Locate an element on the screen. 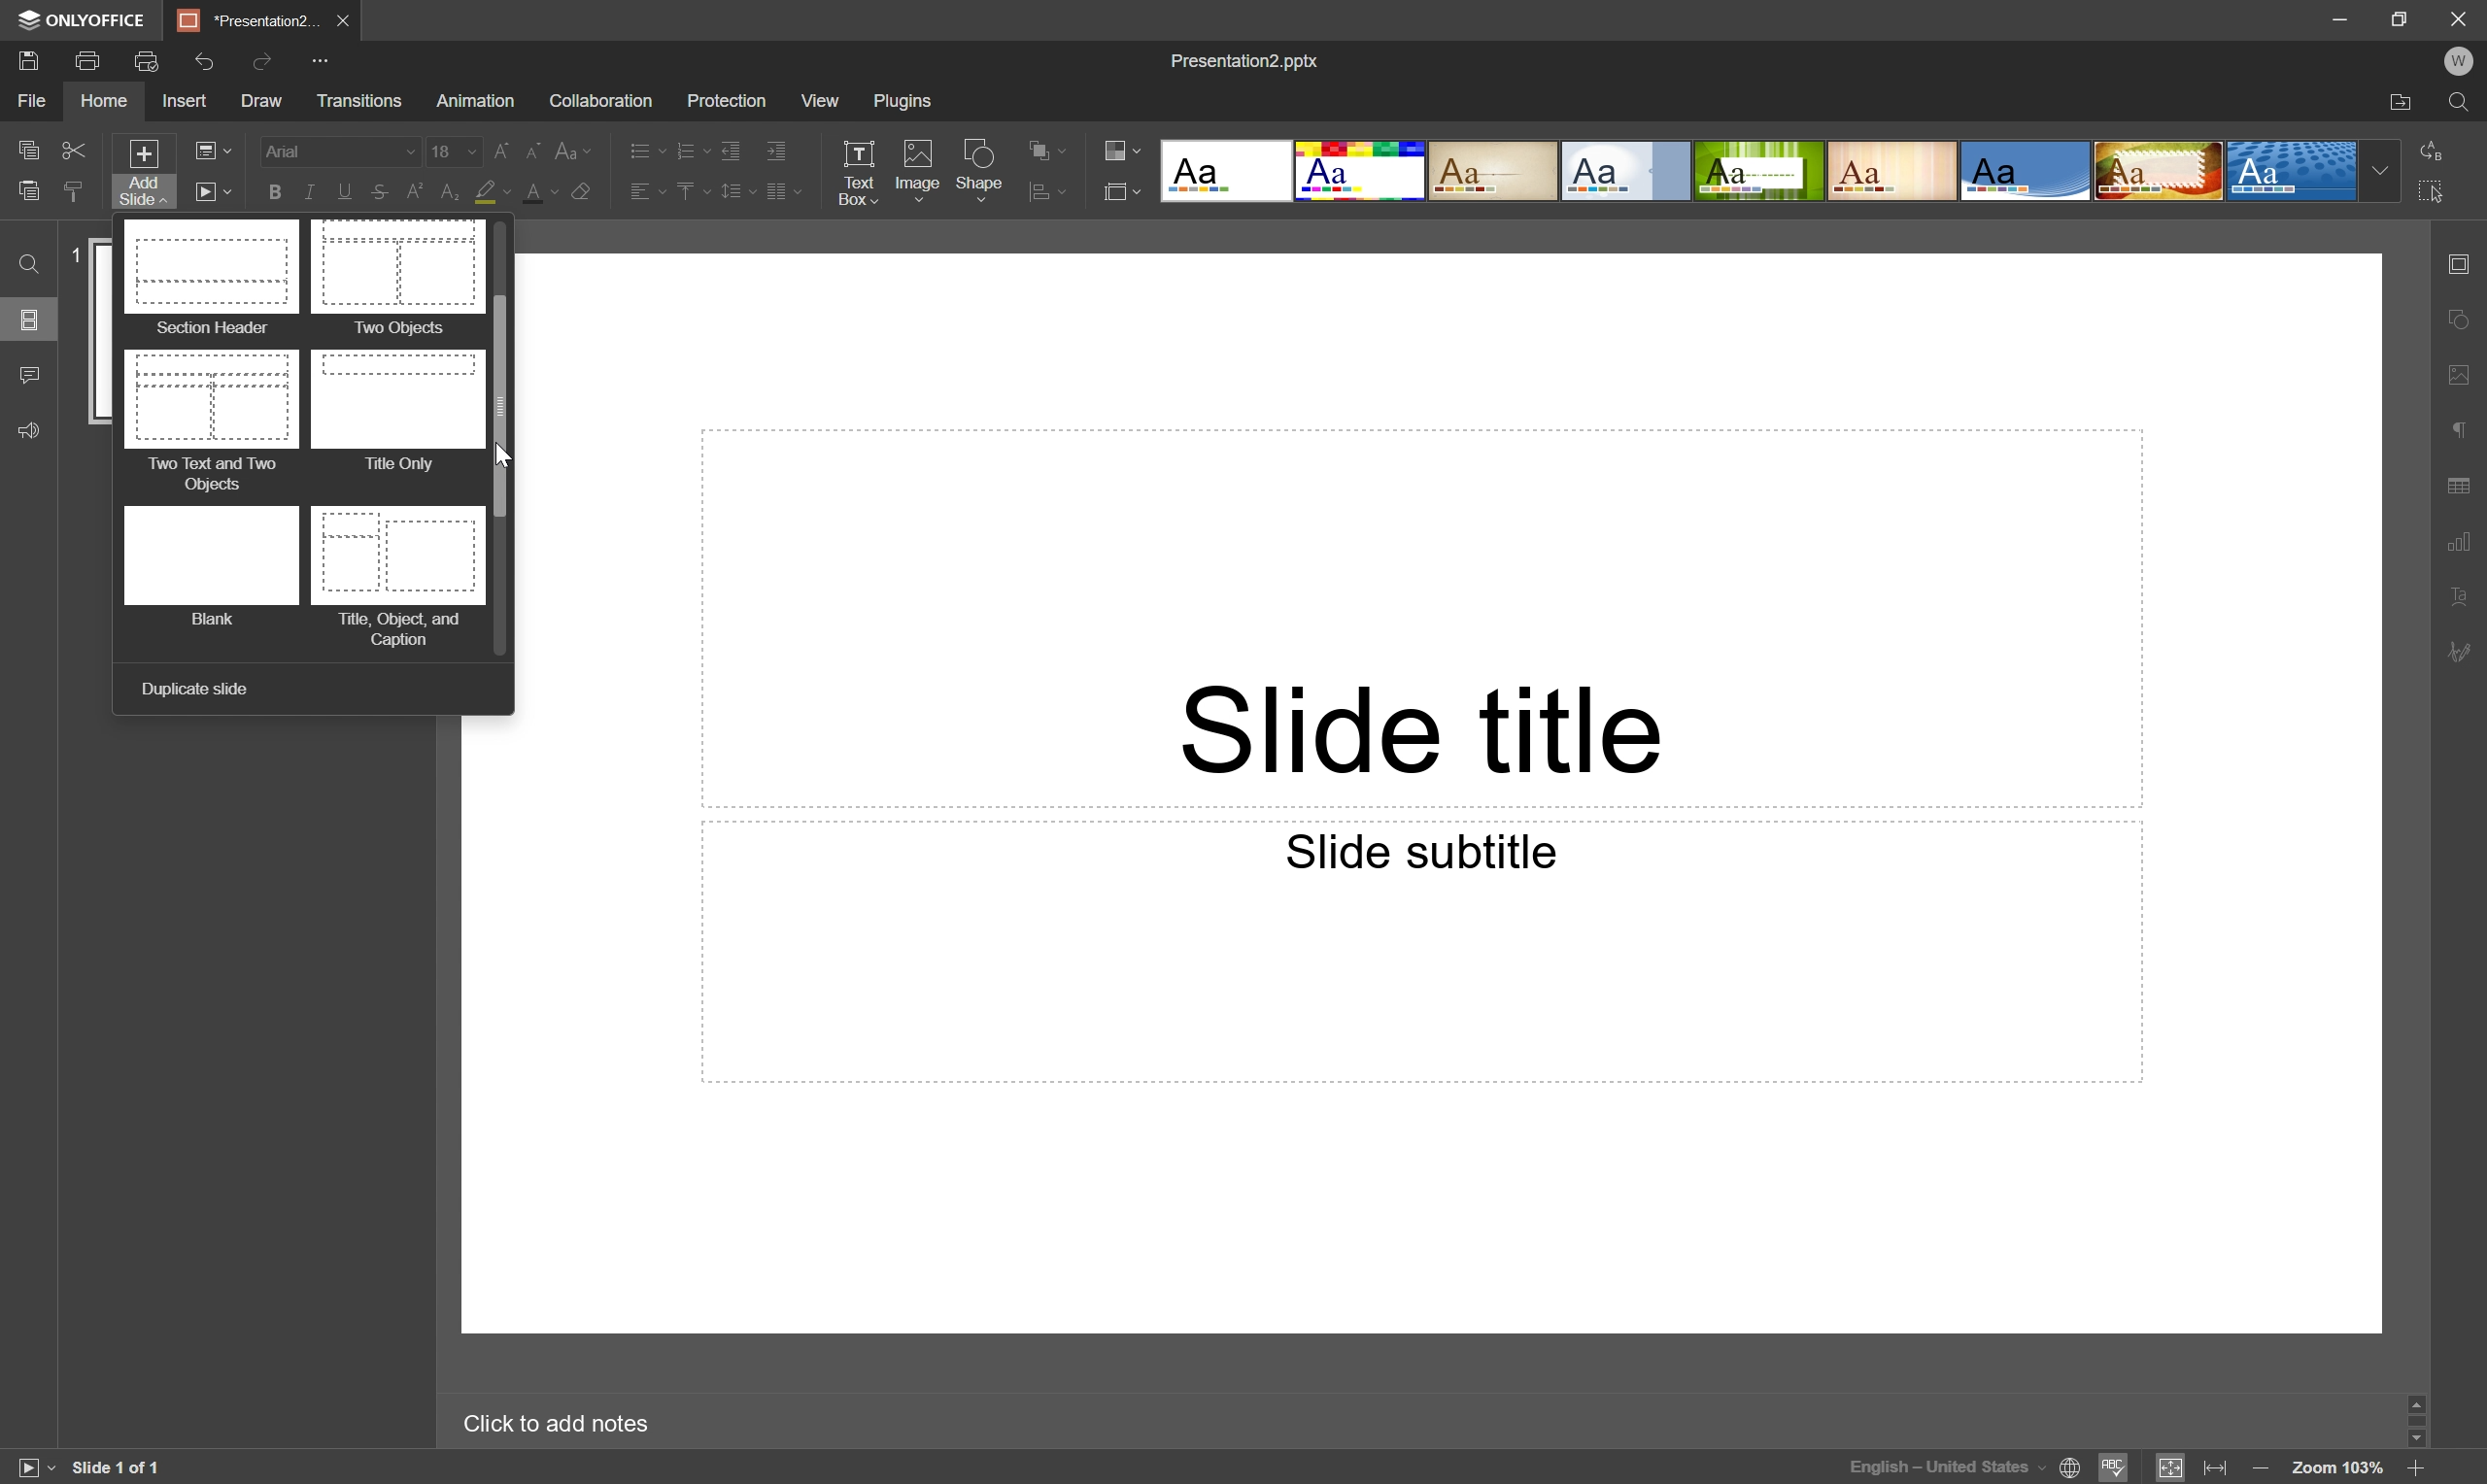 This screenshot has height=1484, width=2487. ONLYOFFICE is located at coordinates (86, 20).